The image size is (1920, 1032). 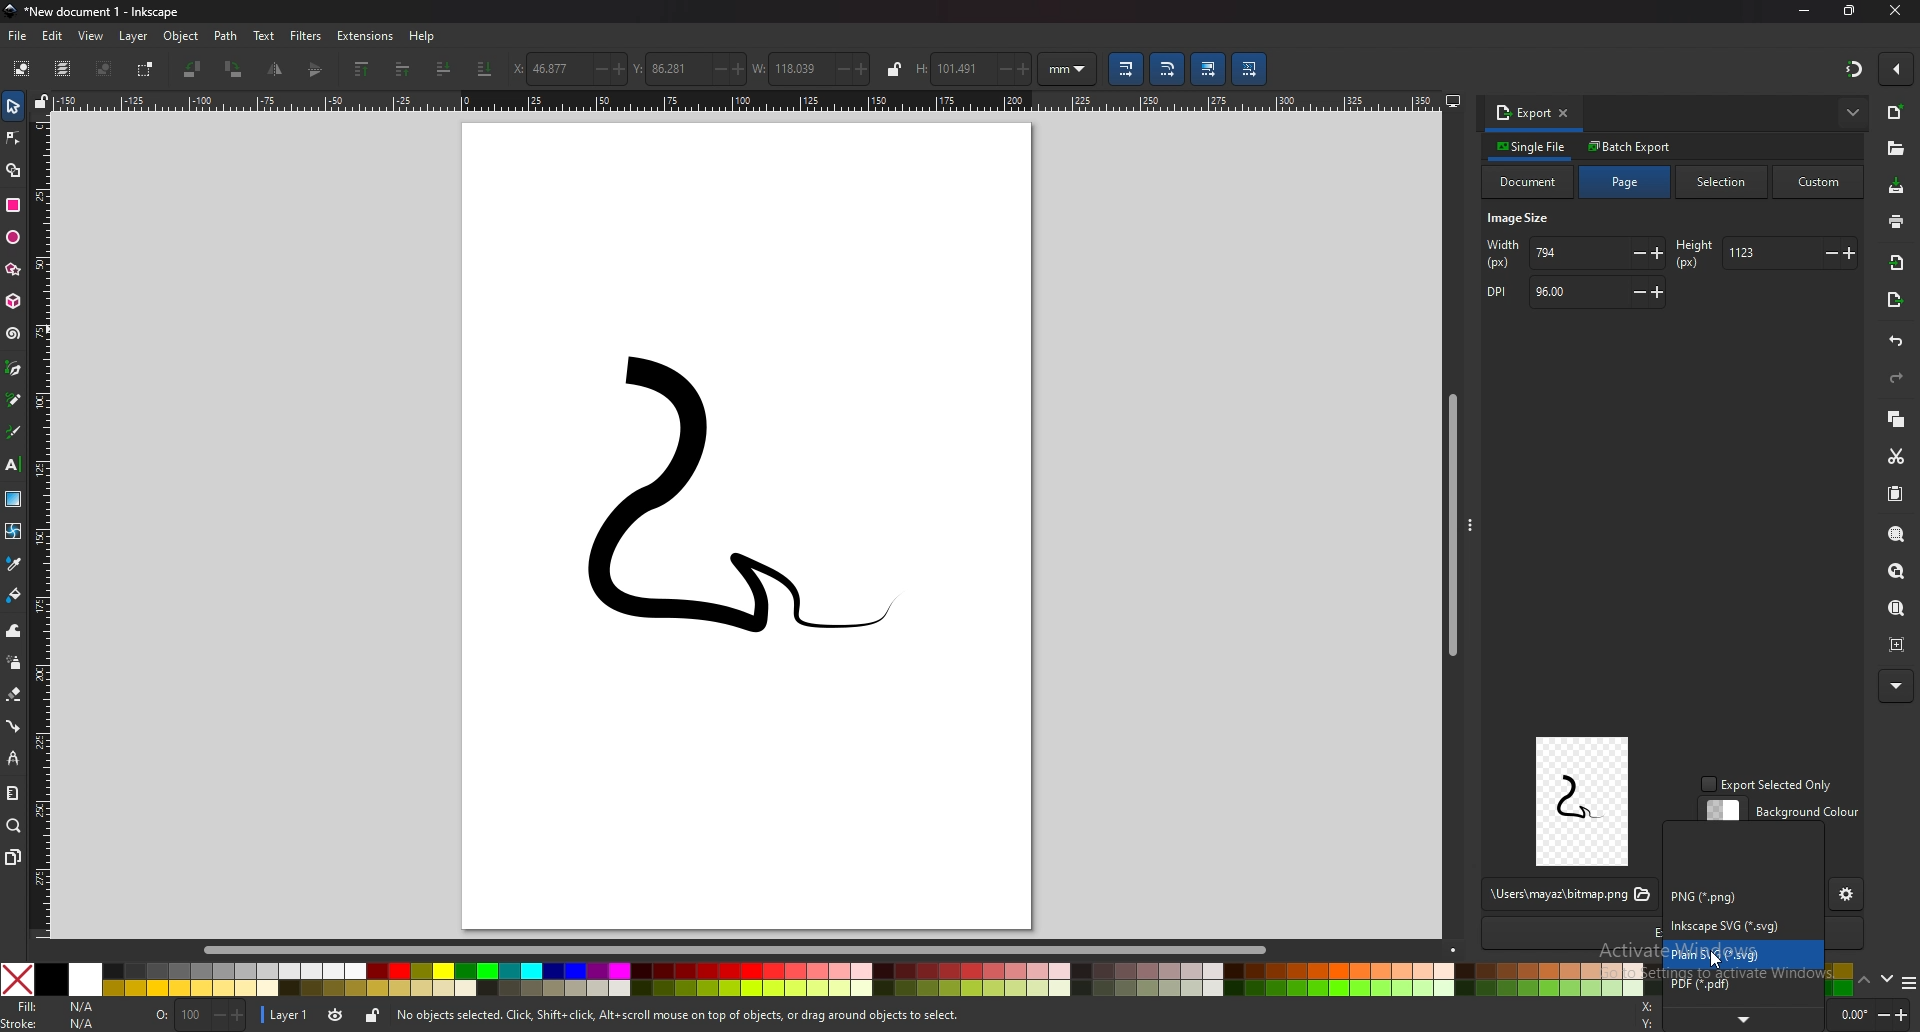 What do you see at coordinates (148, 69) in the screenshot?
I see `toggle selection box` at bounding box center [148, 69].